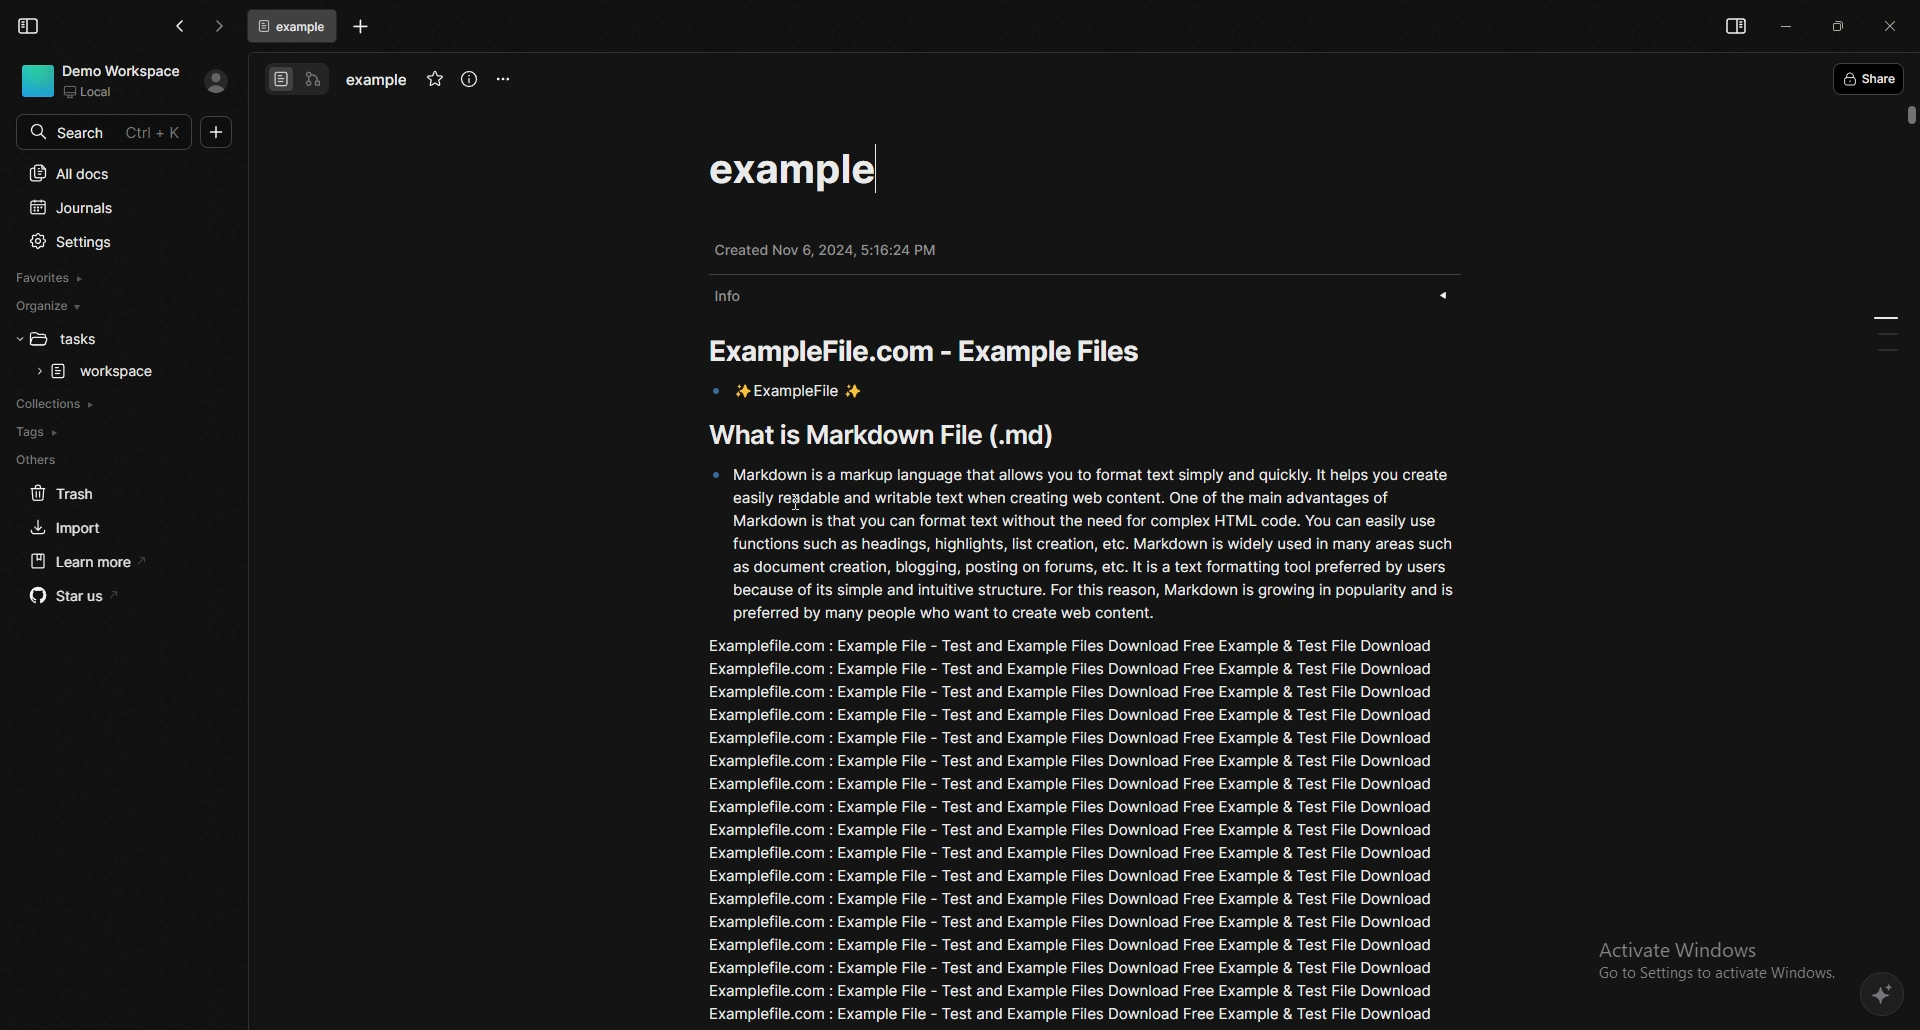 The height and width of the screenshot is (1030, 1920). Describe the element at coordinates (1884, 333) in the screenshot. I see `pages` at that location.